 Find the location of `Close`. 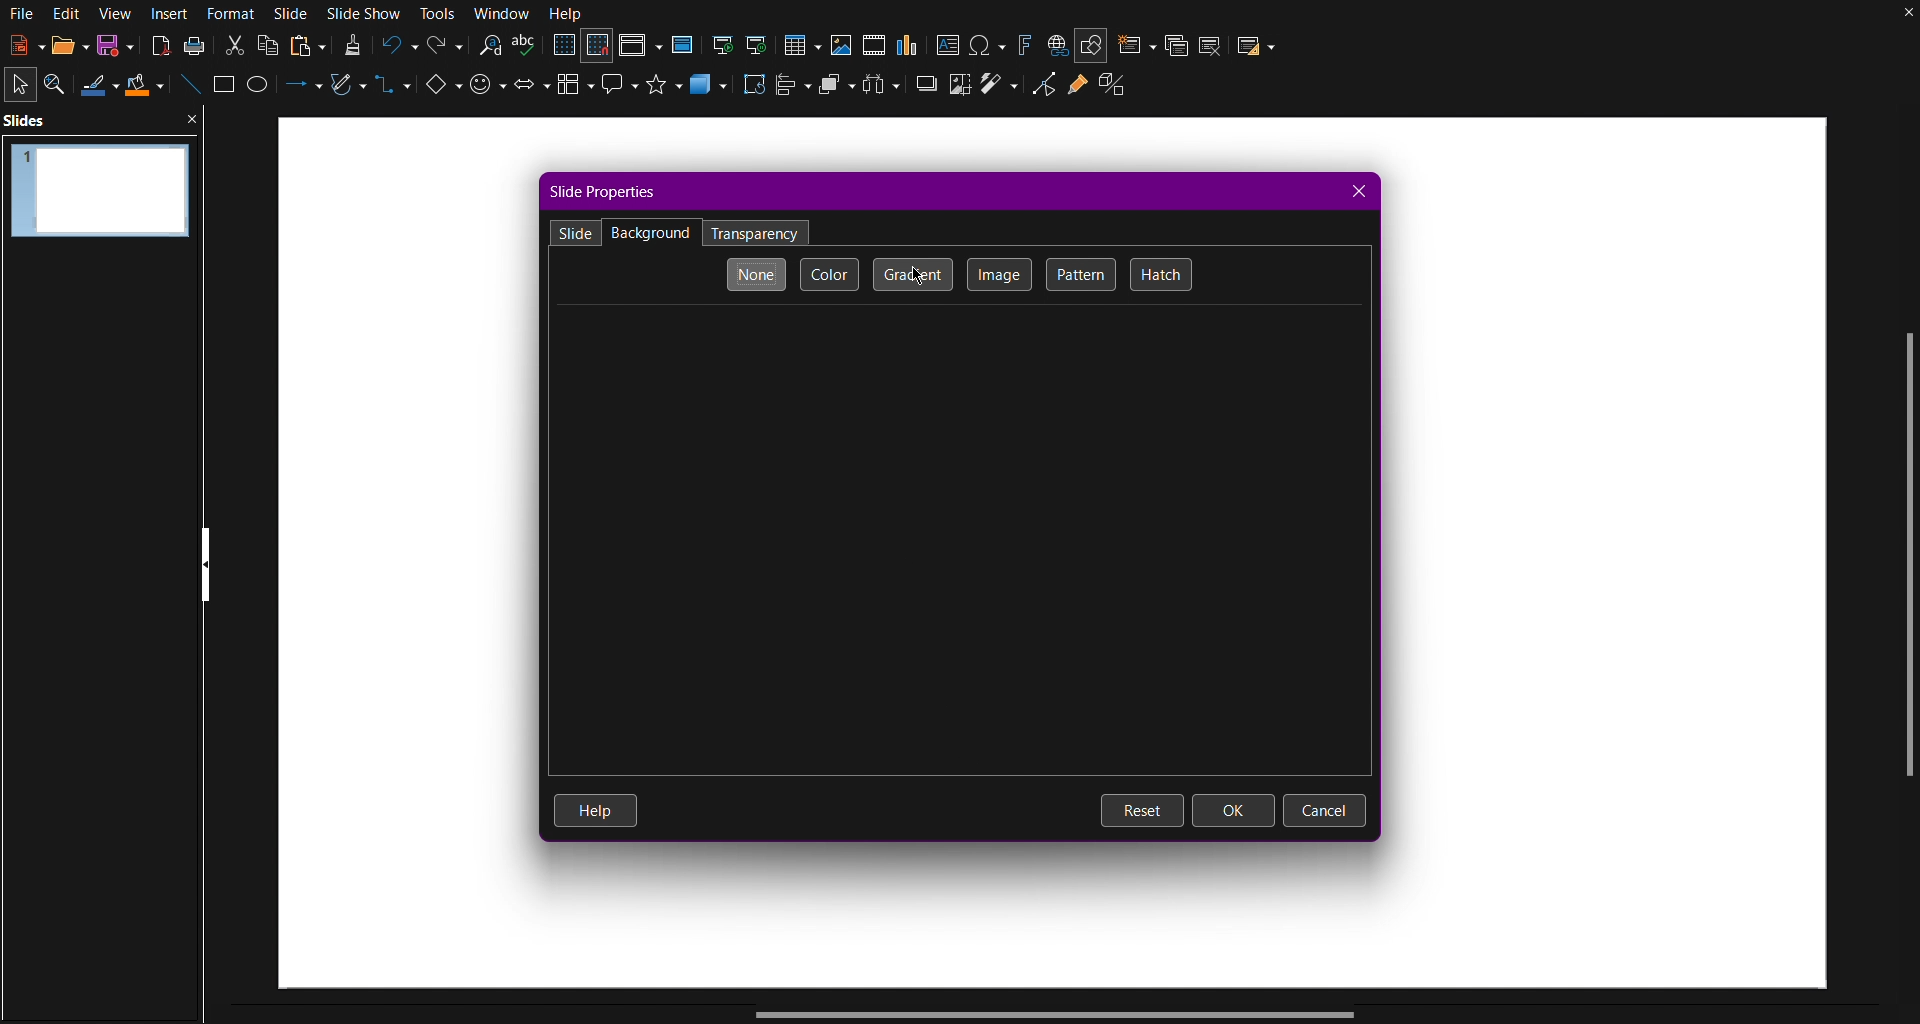

Close is located at coordinates (1360, 191).